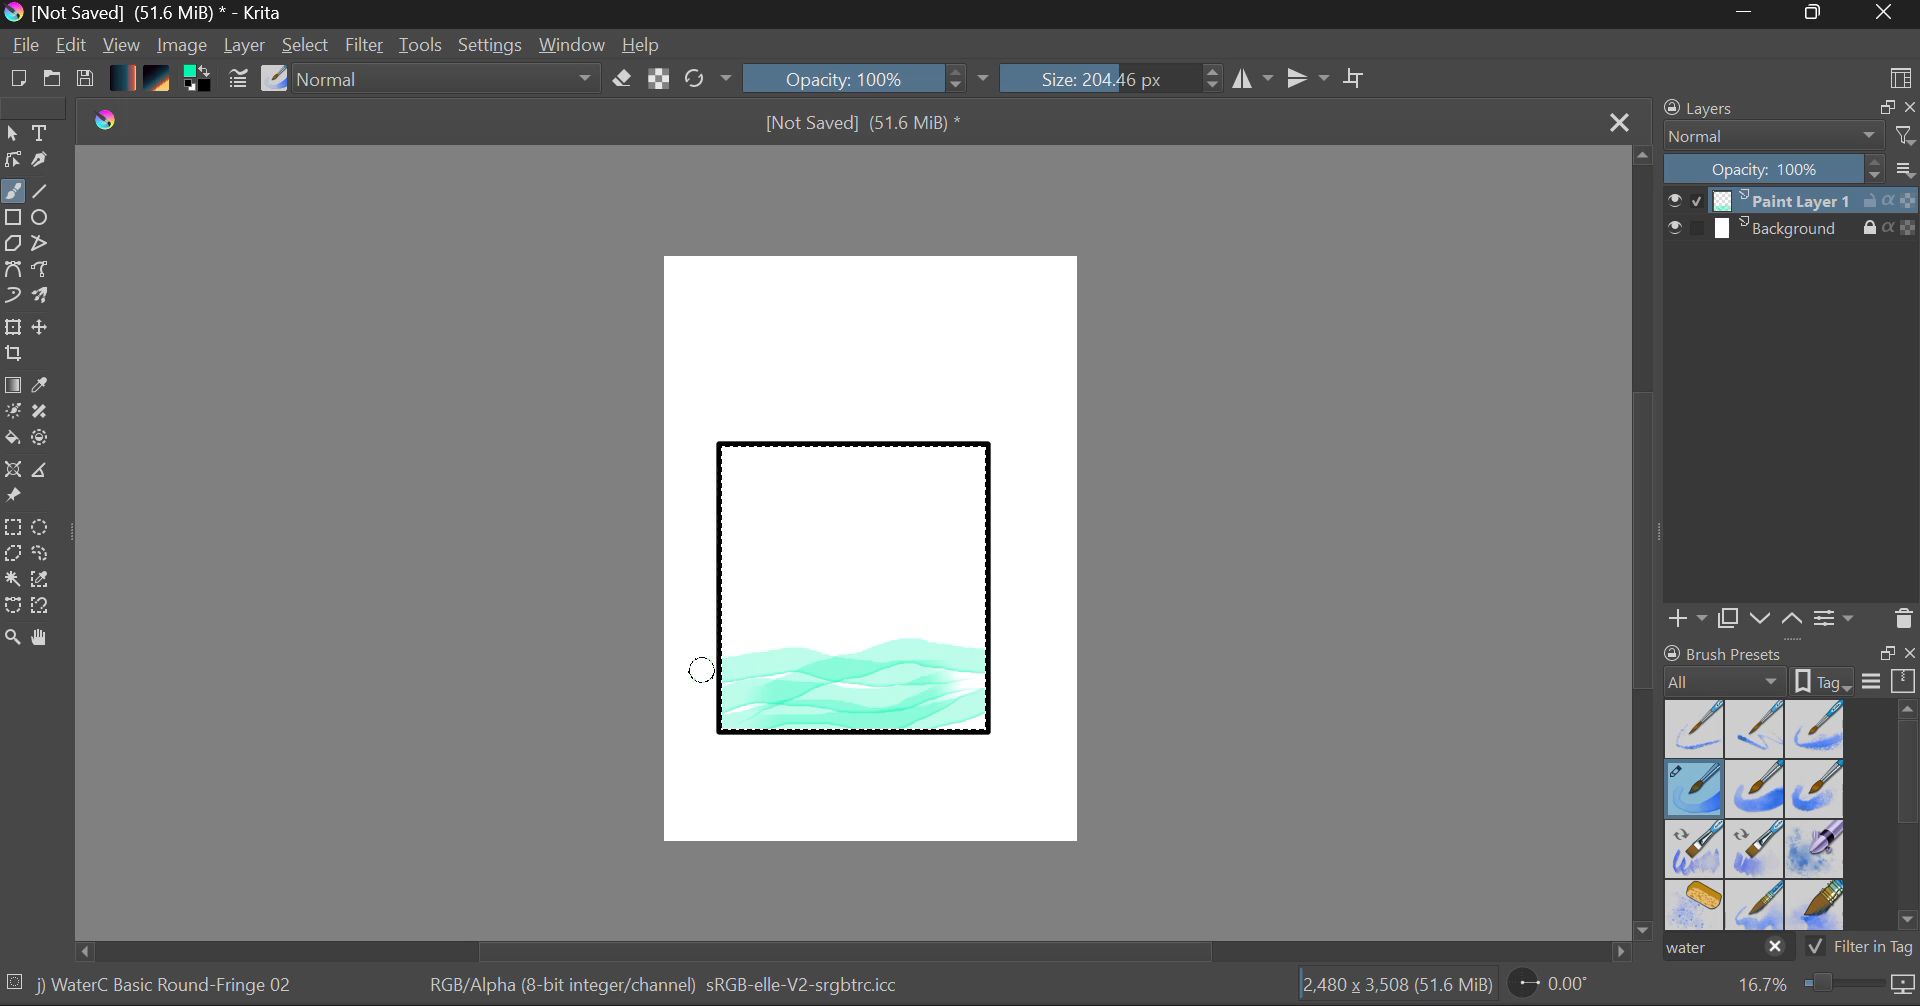  Describe the element at coordinates (247, 45) in the screenshot. I see `Layer` at that location.